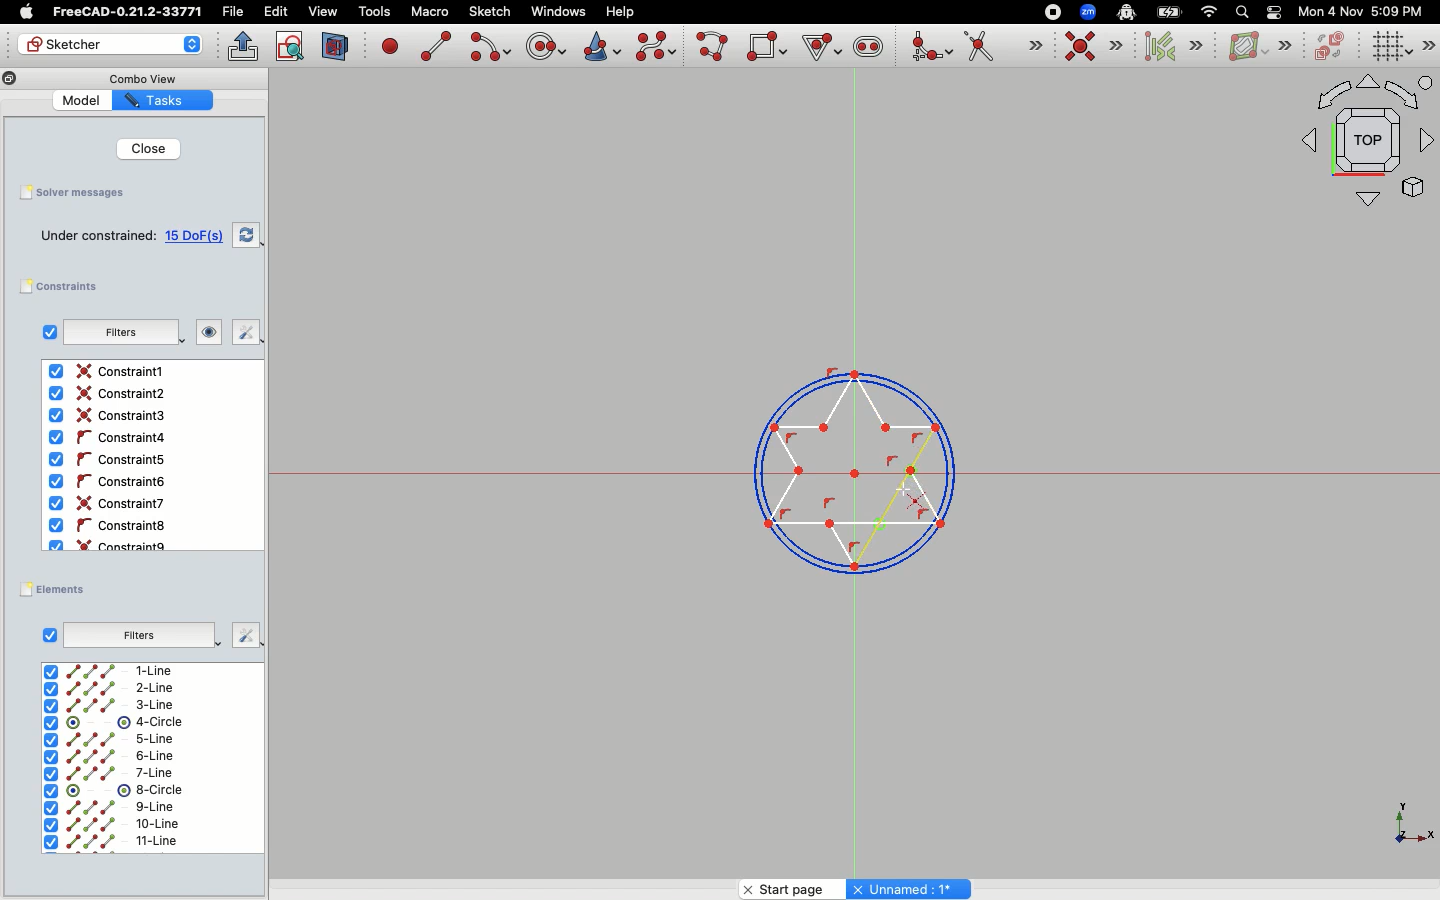 Image resolution: width=1440 pixels, height=900 pixels. I want to click on Constraint8, so click(110, 526).